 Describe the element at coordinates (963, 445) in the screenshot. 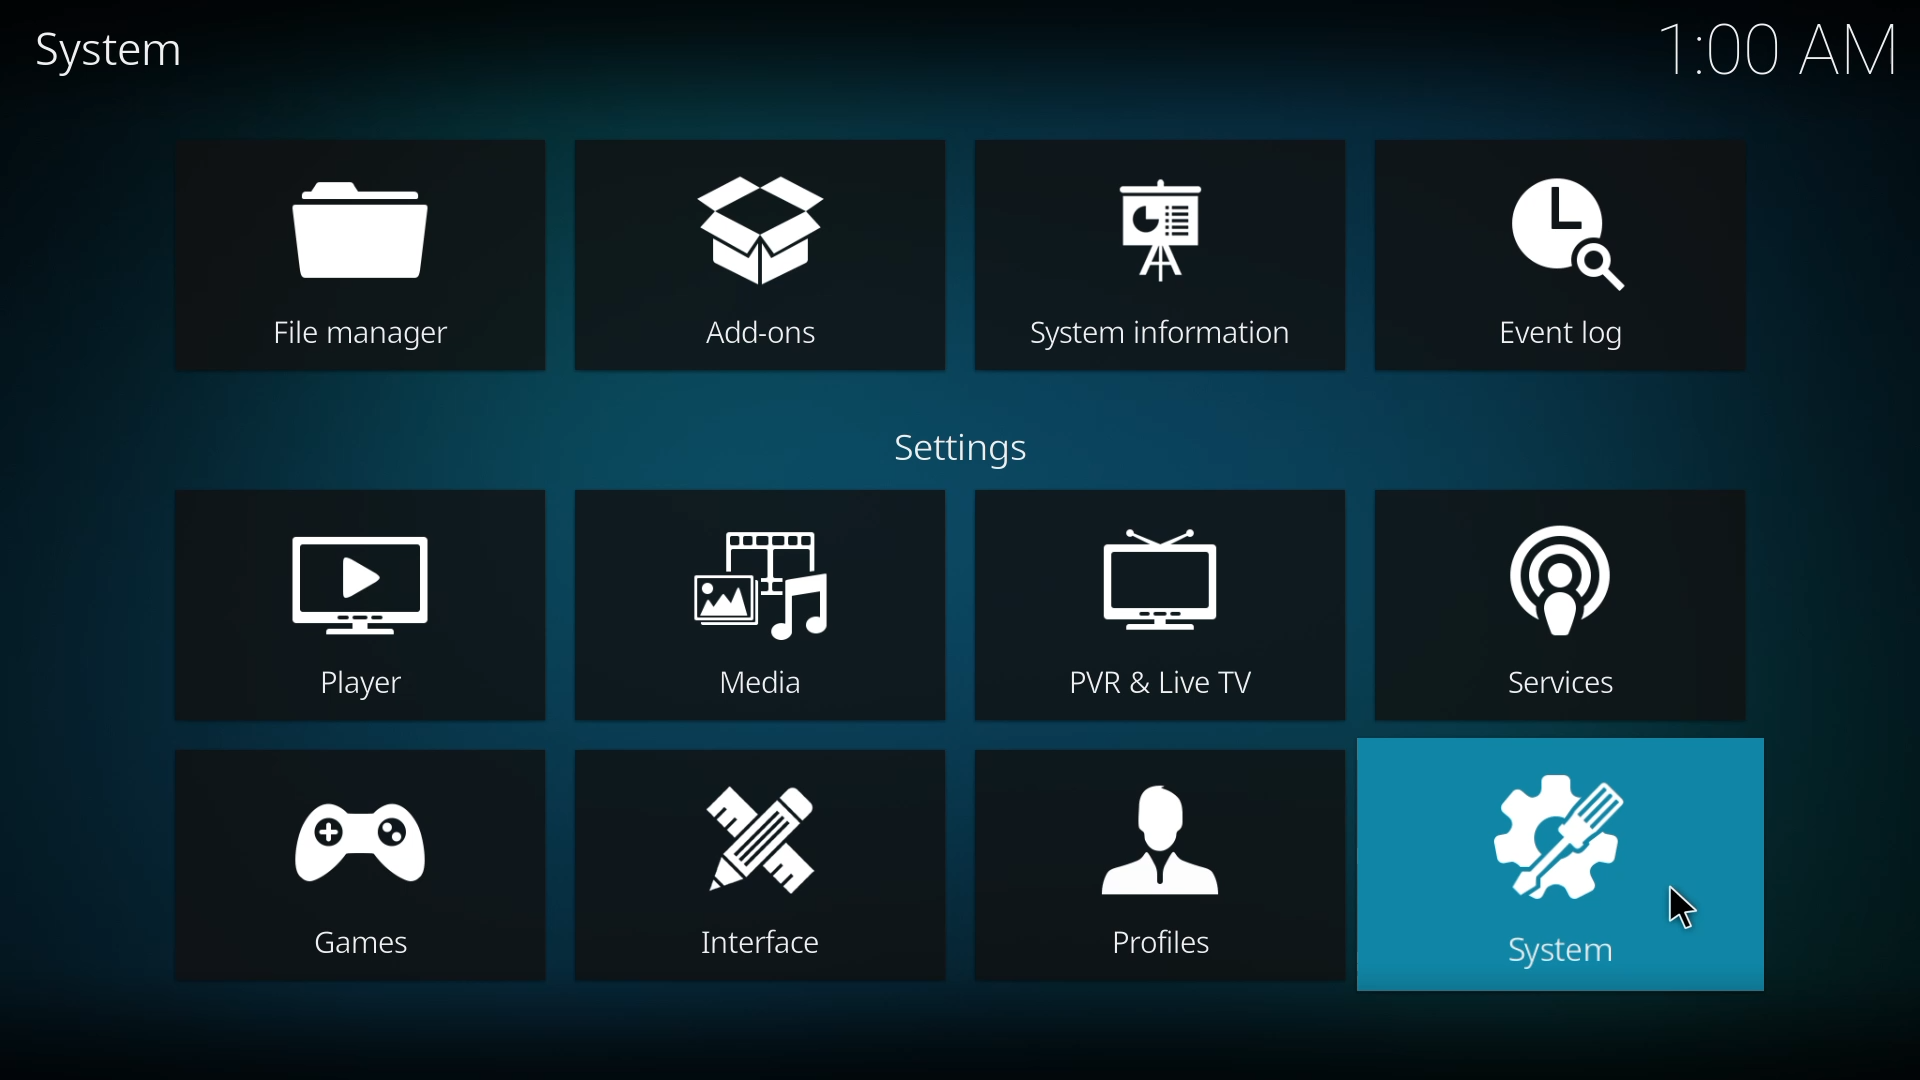

I see `settings` at that location.